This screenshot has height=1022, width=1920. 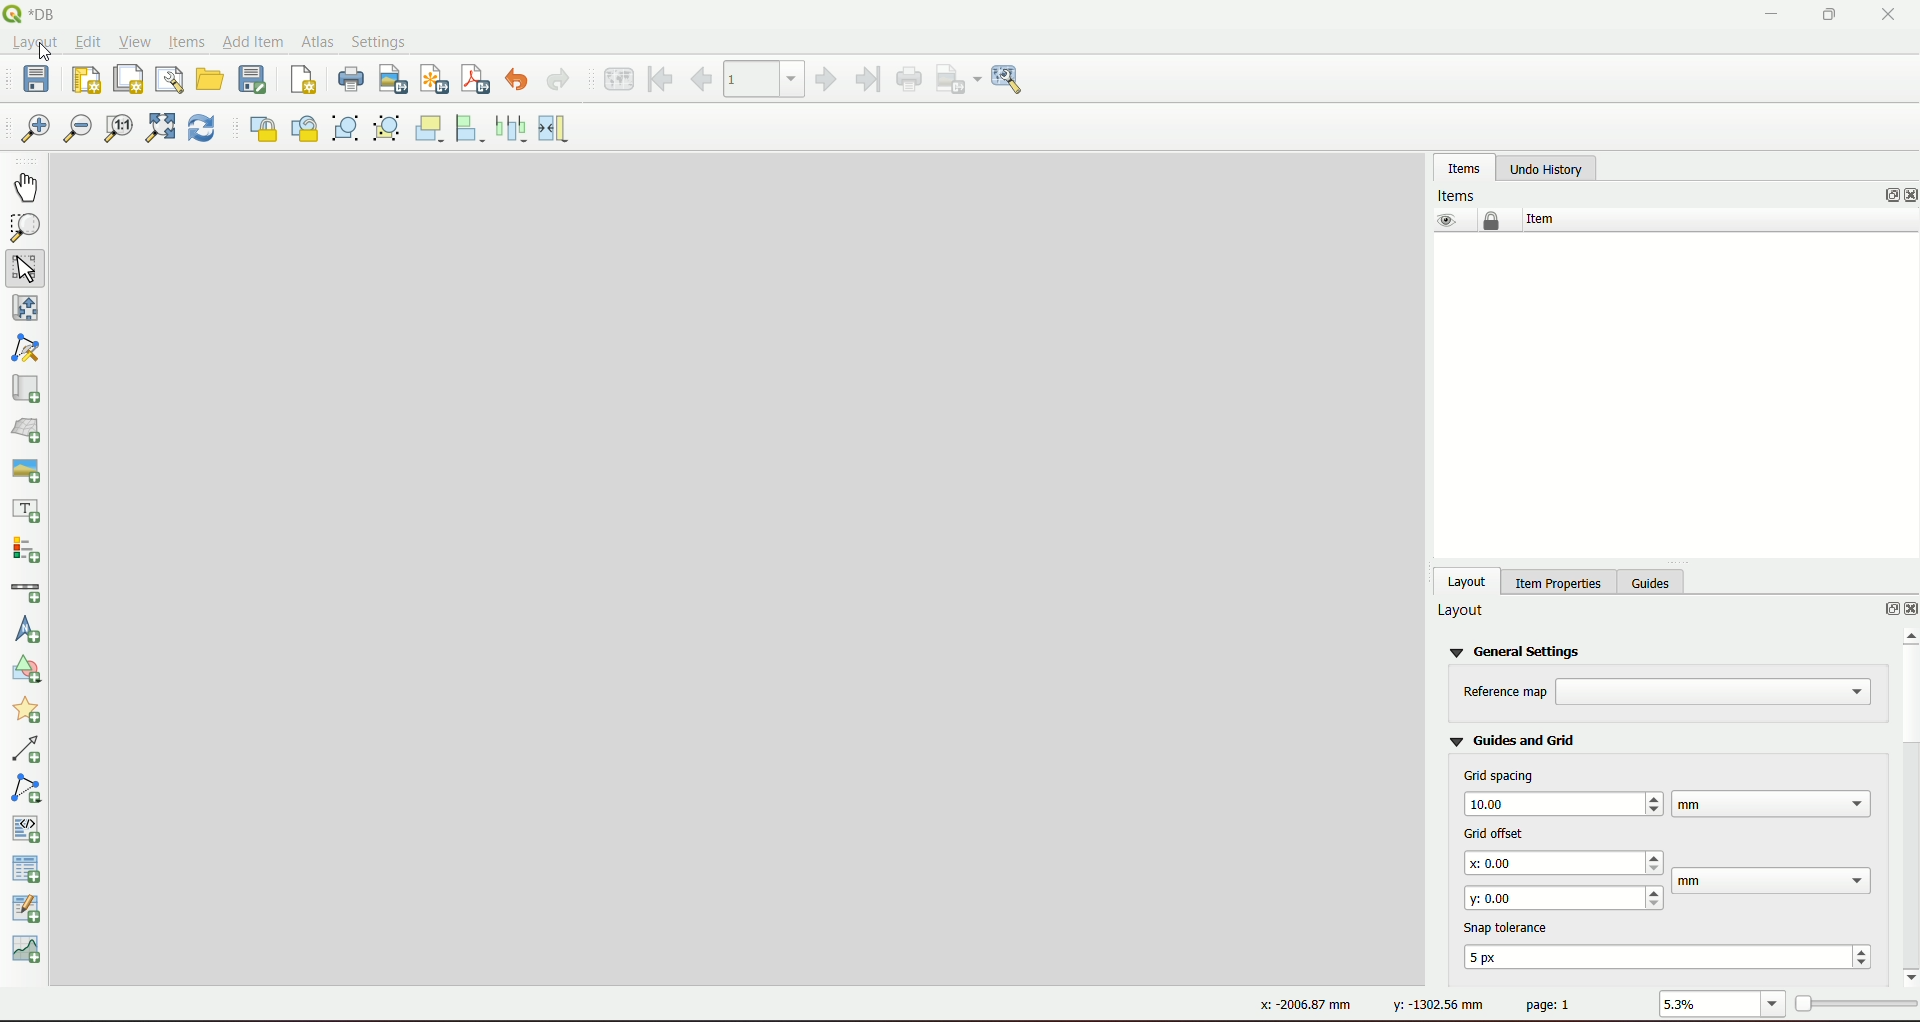 I want to click on export as svg, so click(x=432, y=79).